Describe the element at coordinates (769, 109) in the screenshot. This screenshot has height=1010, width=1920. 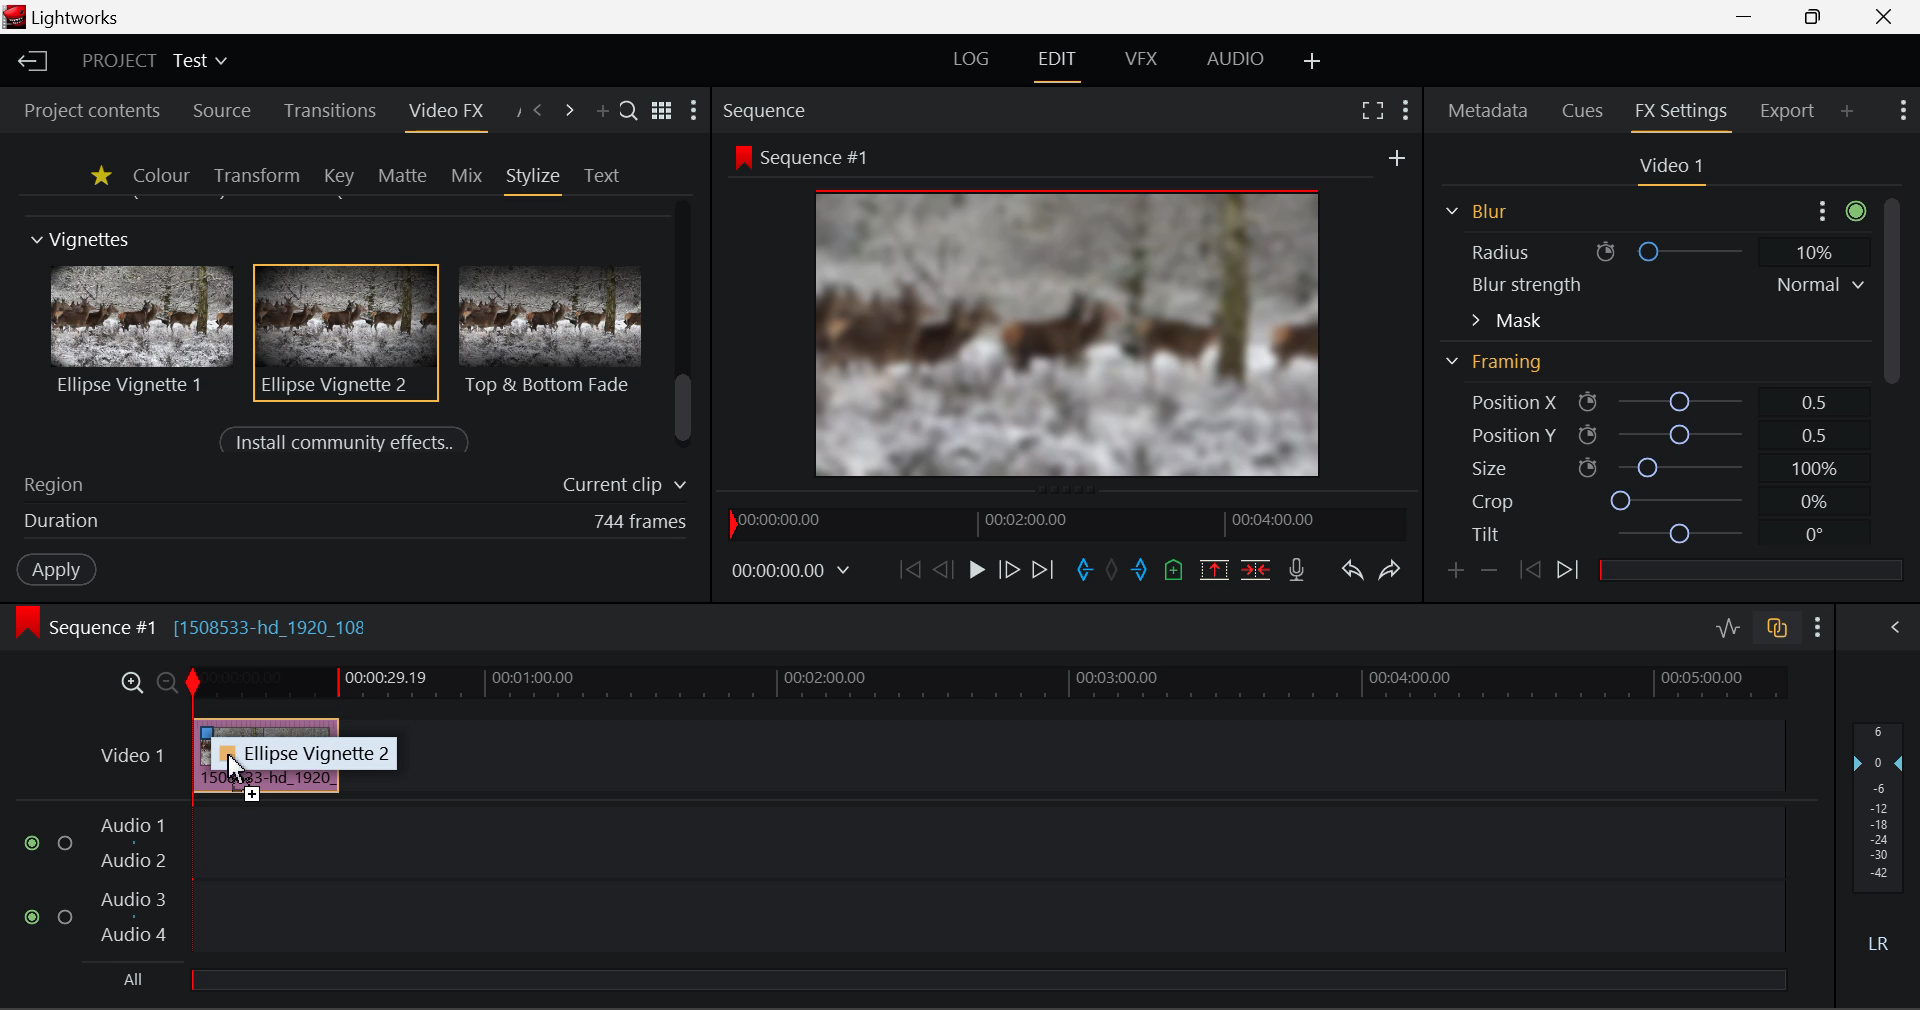
I see `Sequence Preview Section` at that location.